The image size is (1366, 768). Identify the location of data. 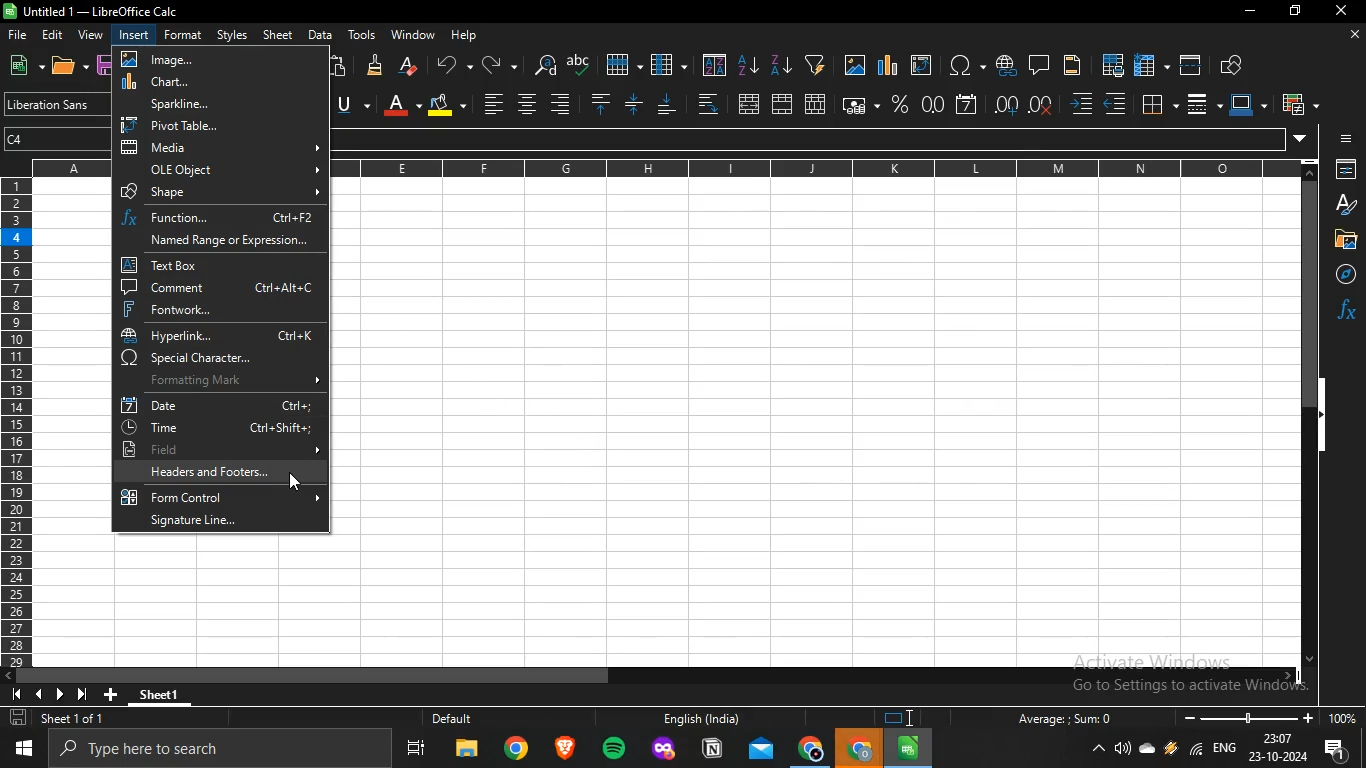
(319, 34).